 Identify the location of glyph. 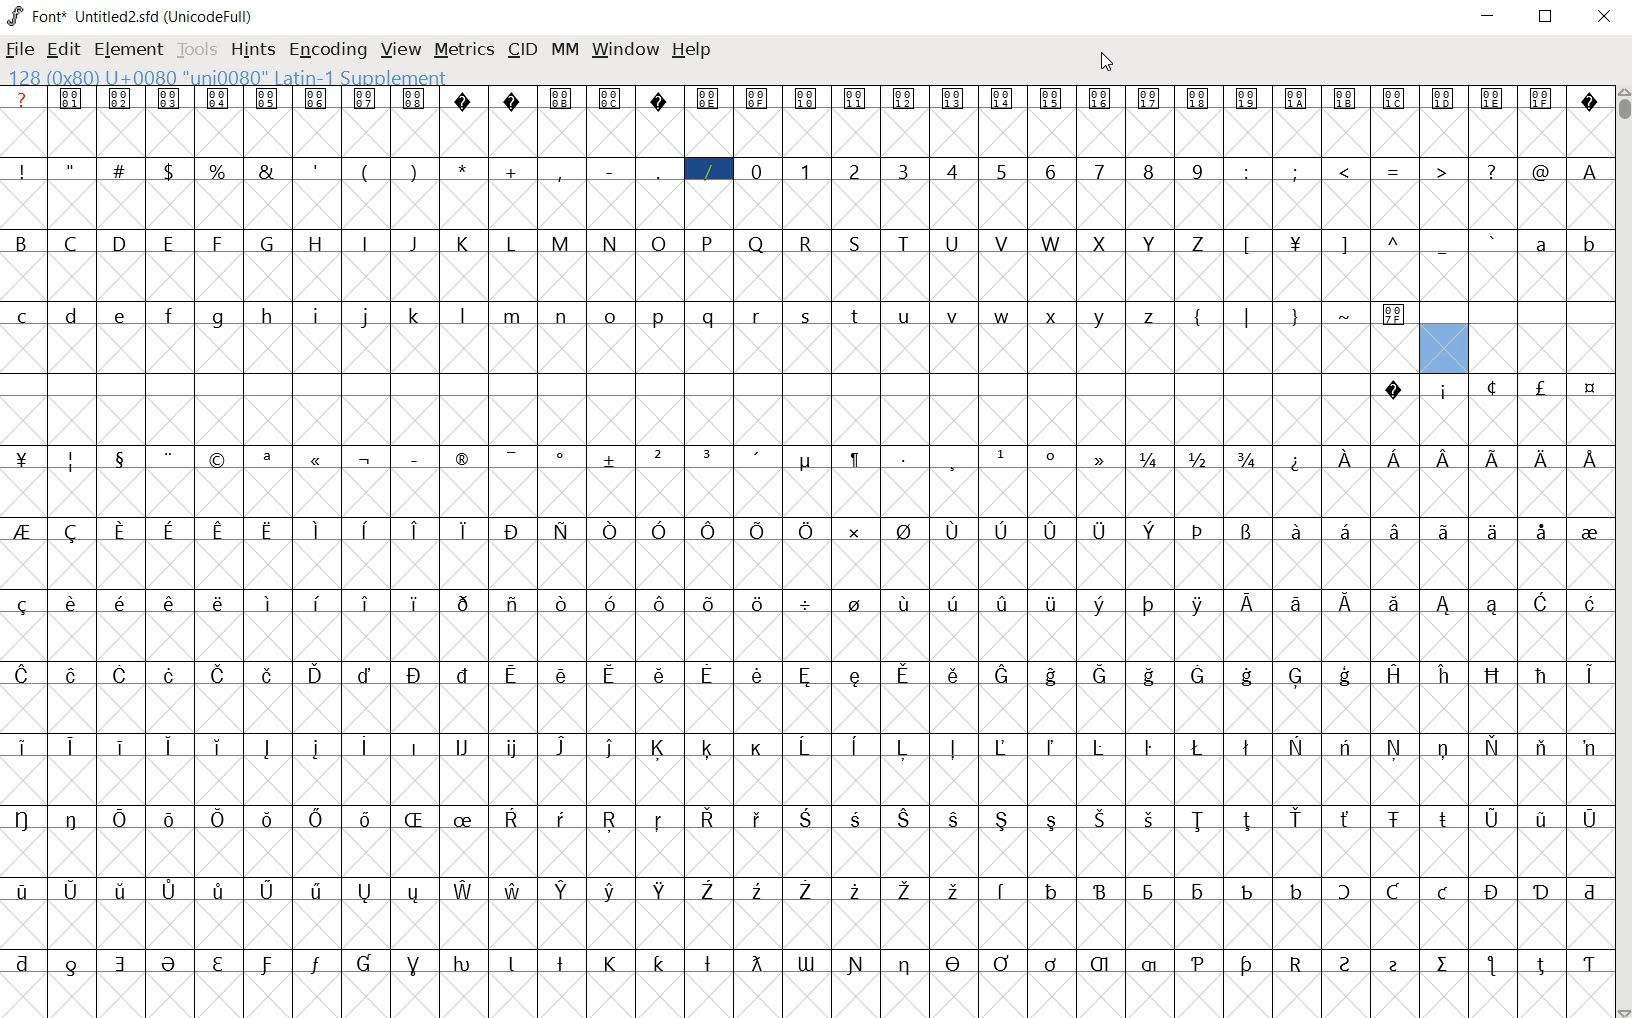
(216, 319).